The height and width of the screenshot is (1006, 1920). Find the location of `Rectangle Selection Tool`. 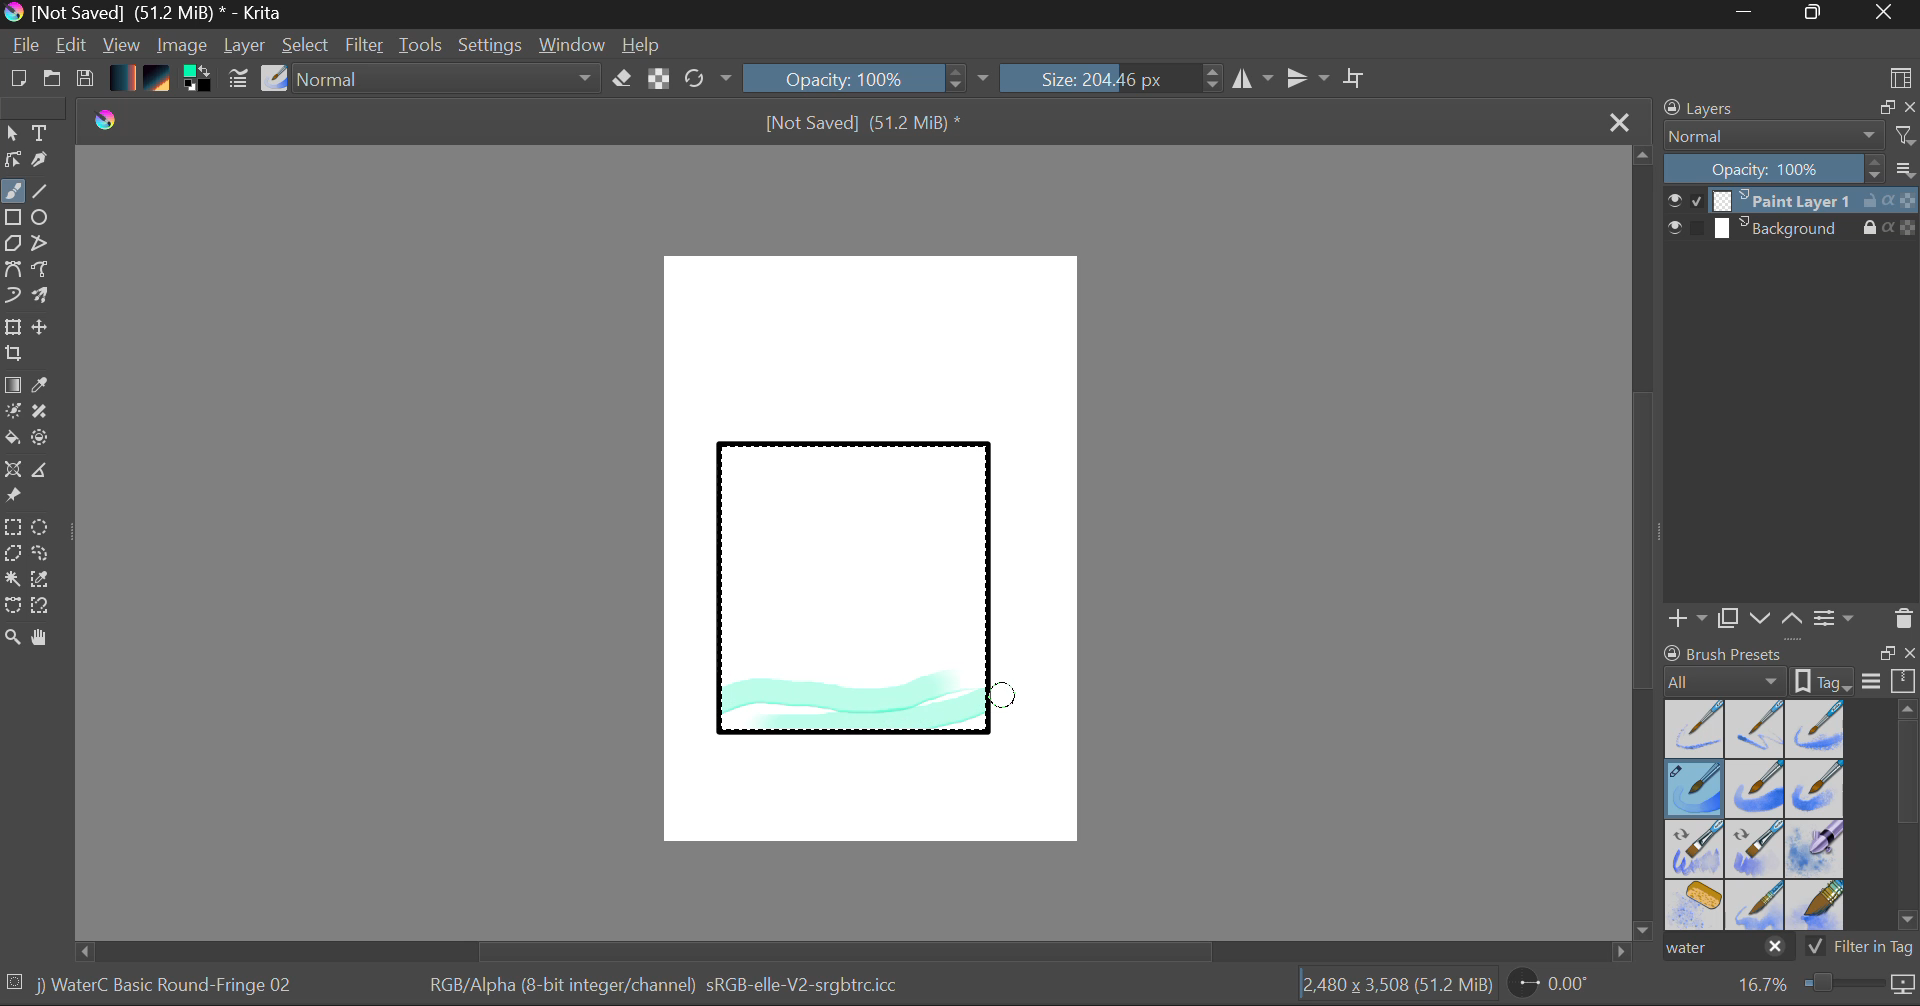

Rectangle Selection Tool is located at coordinates (12, 530).